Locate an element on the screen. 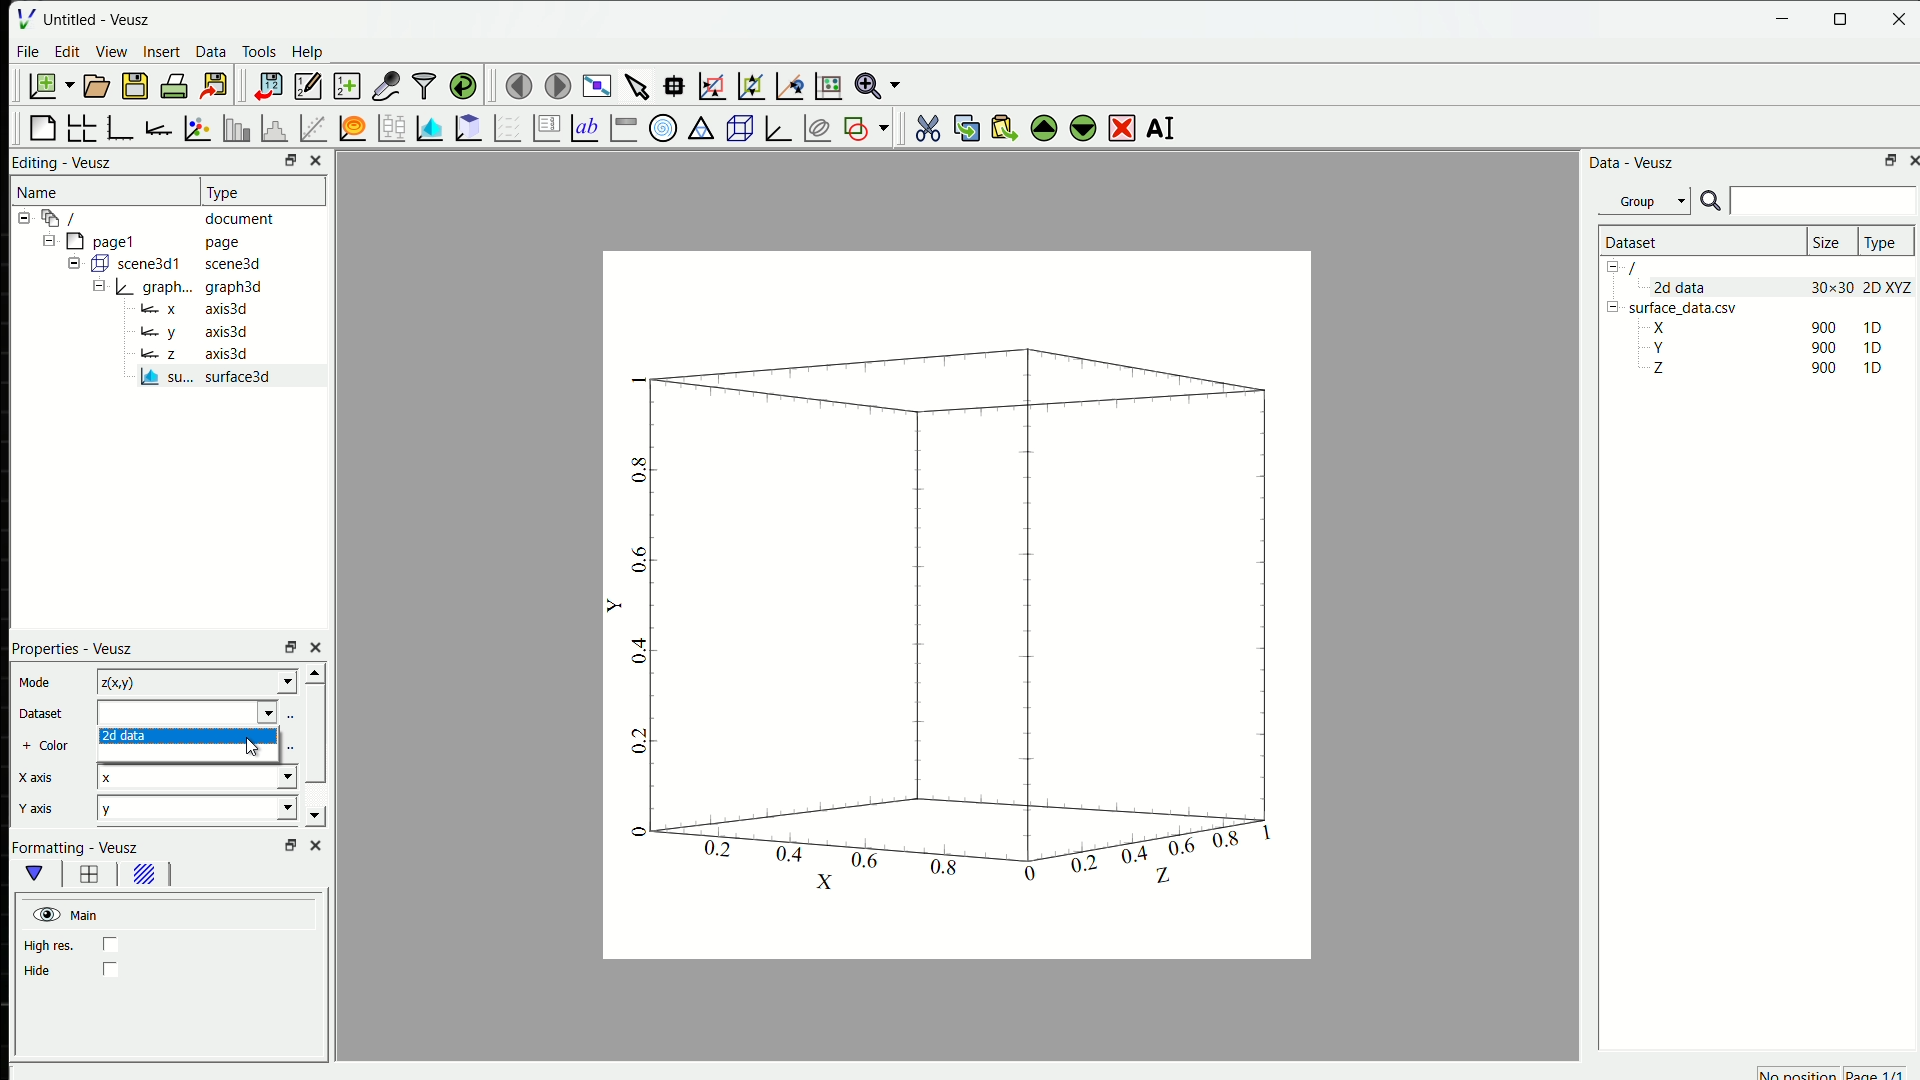 Image resolution: width=1920 pixels, height=1080 pixels. Collapse /expand is located at coordinates (100, 285).